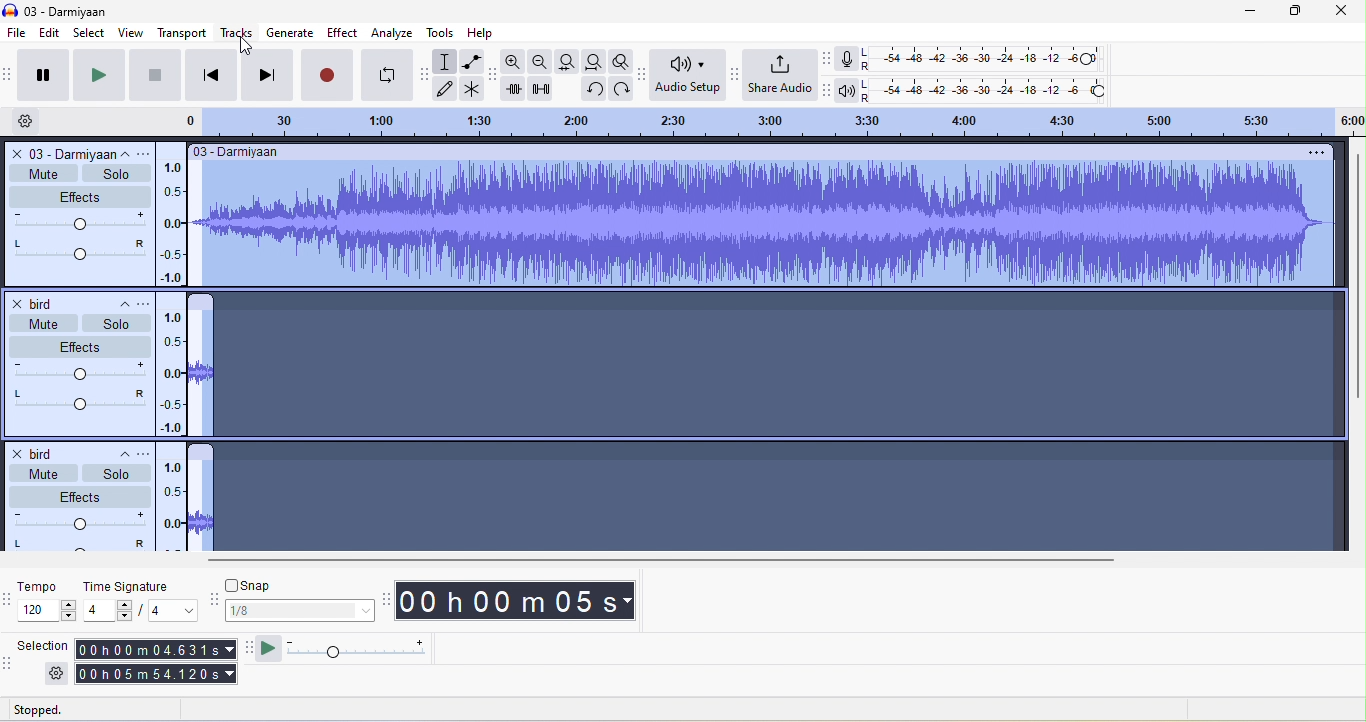  I want to click on close, so click(1338, 11).